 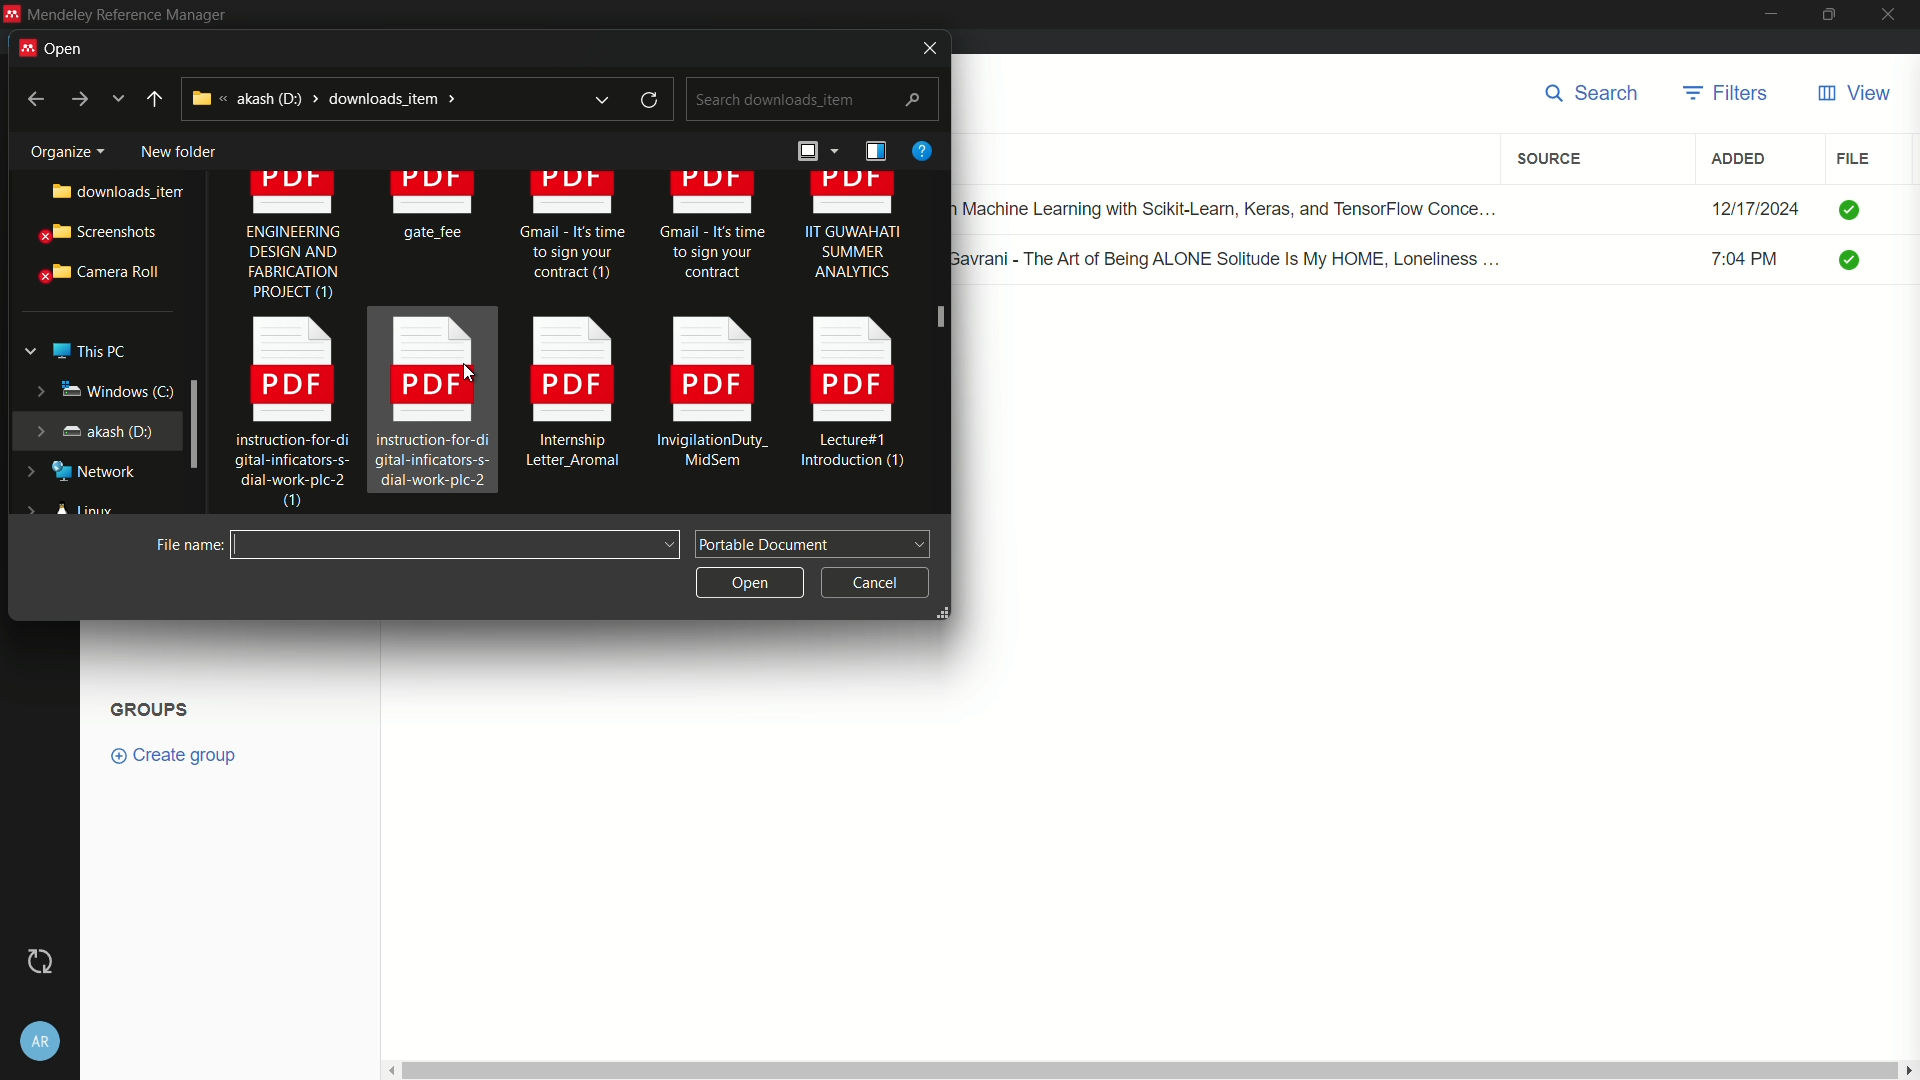 I want to click on added, so click(x=1739, y=159).